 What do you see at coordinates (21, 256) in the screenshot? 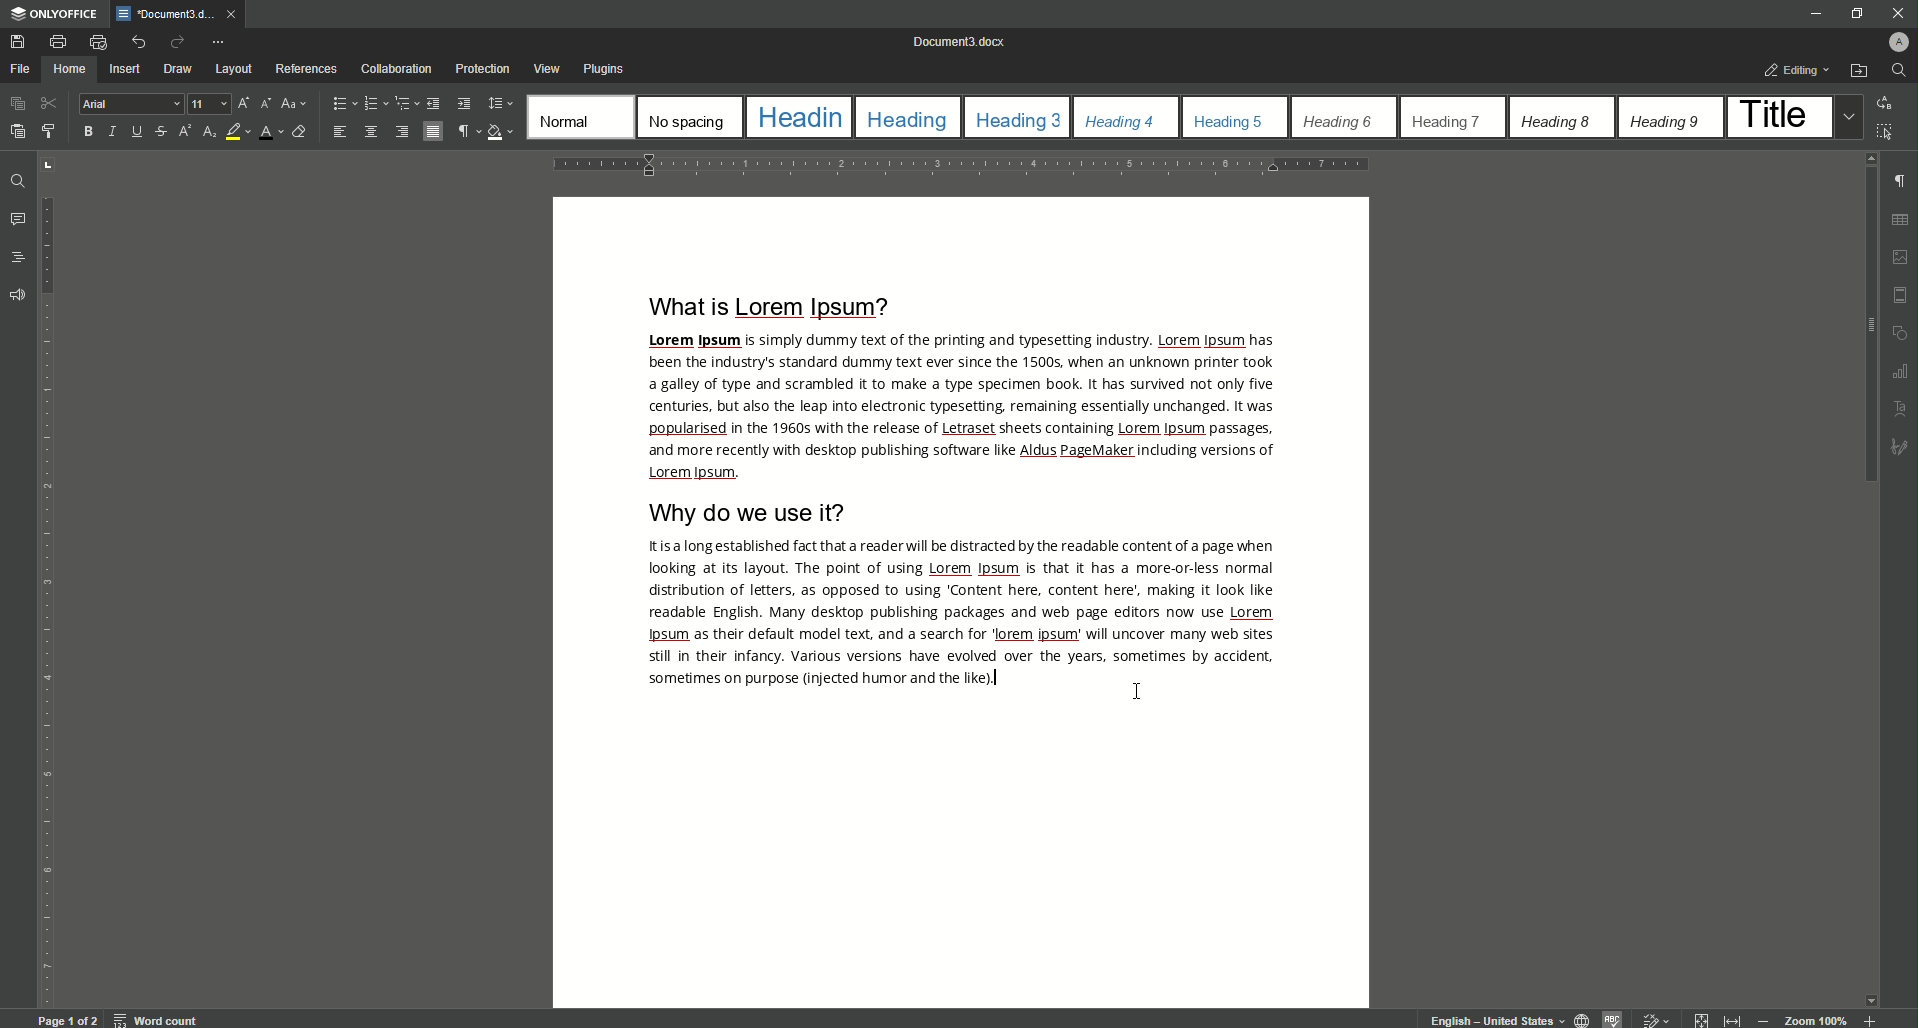
I see `Headings` at bounding box center [21, 256].